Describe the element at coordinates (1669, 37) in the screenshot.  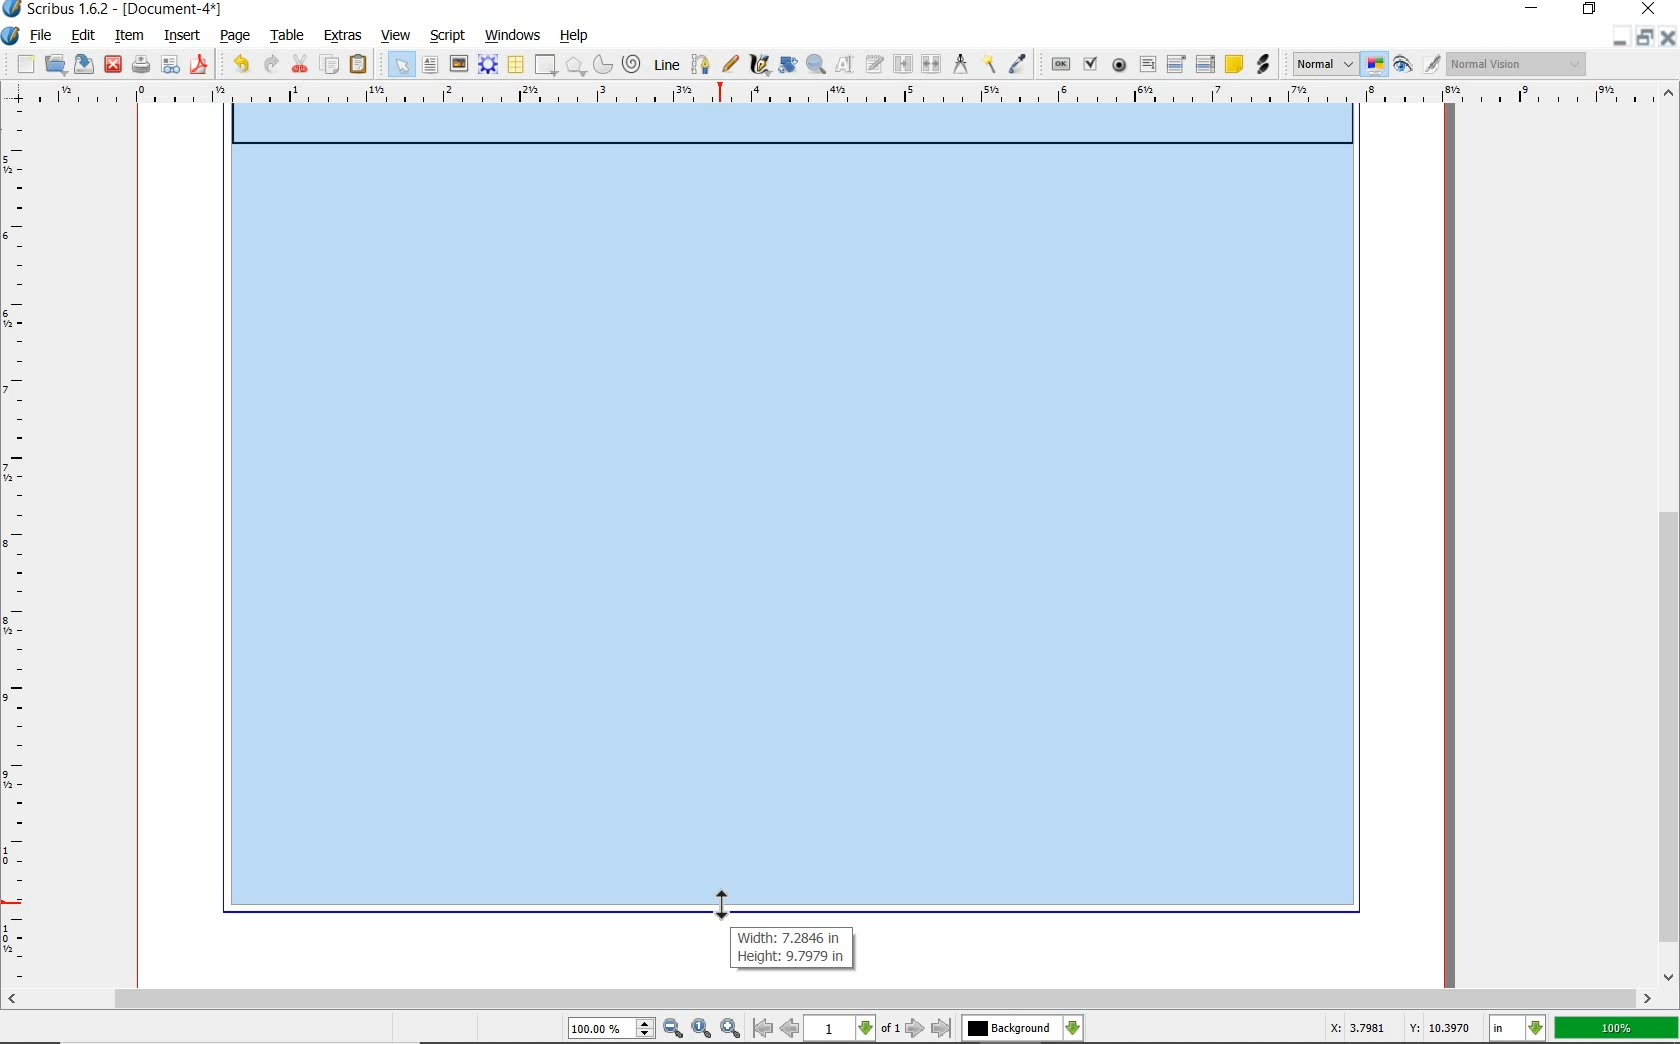
I see `close` at that location.